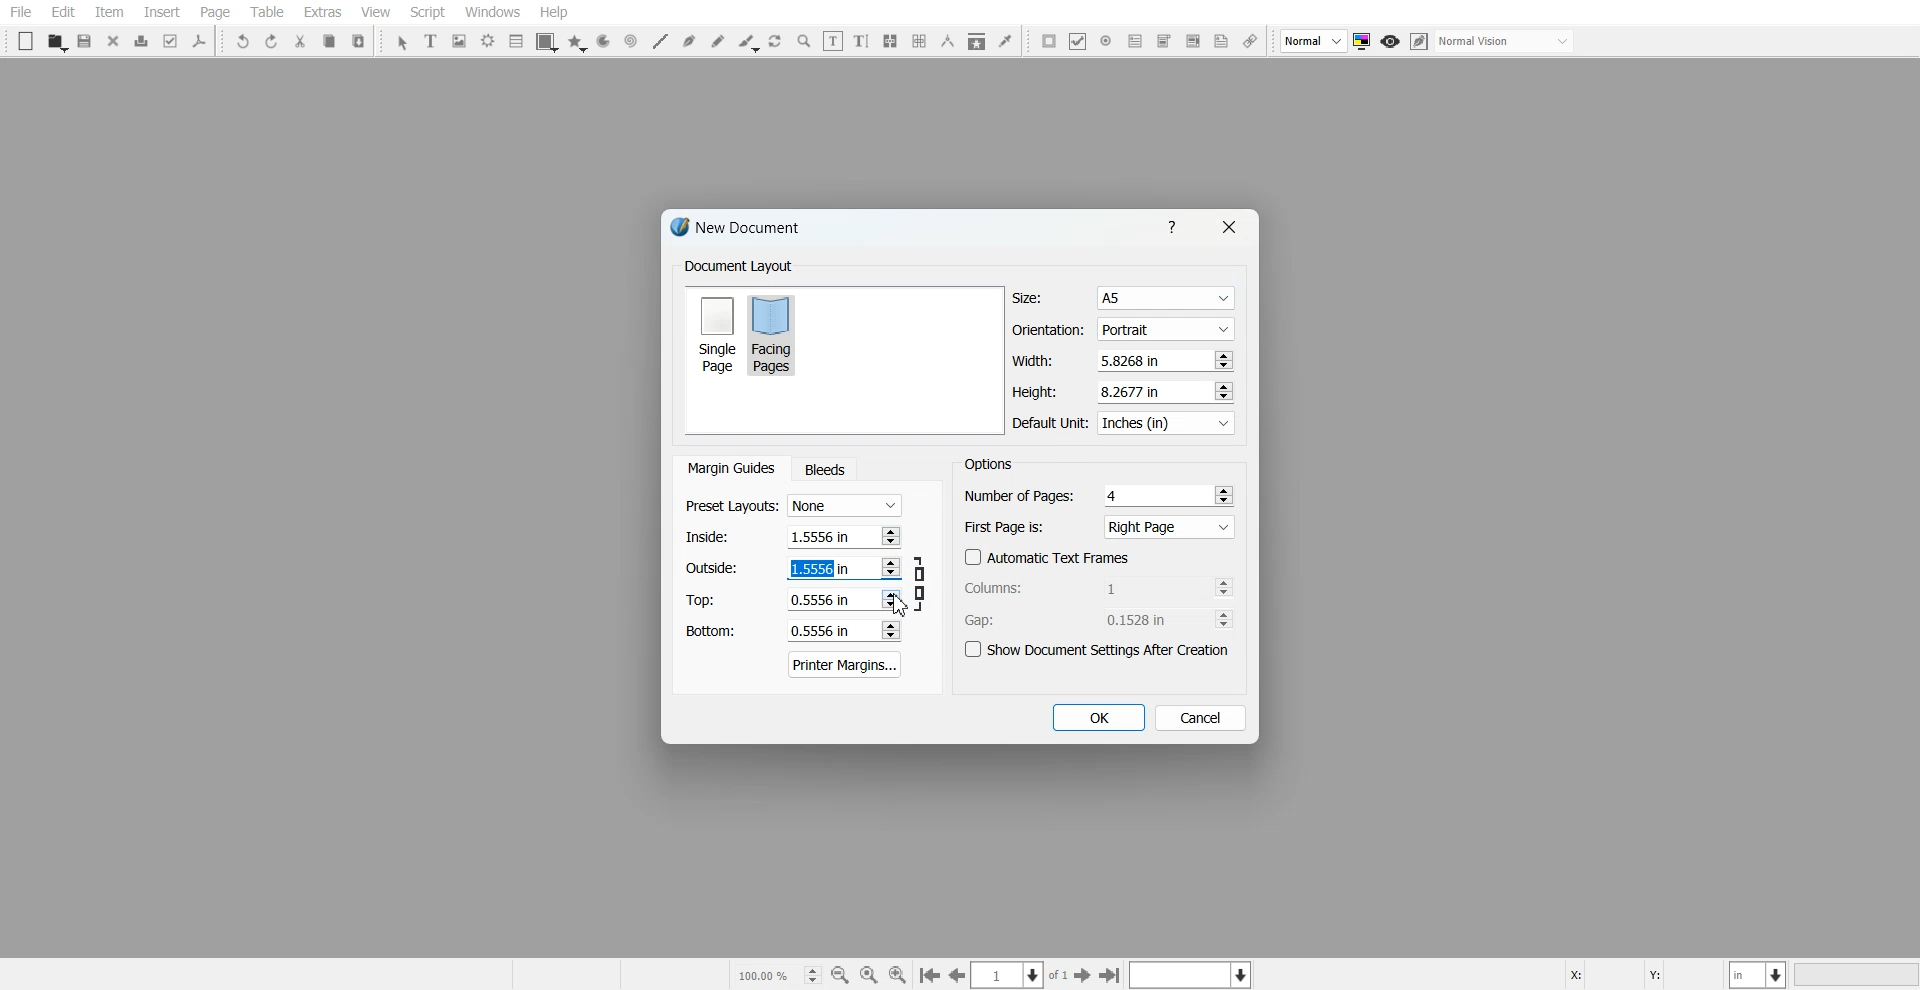 The height and width of the screenshot is (990, 1920). Describe the element at coordinates (869, 974) in the screenshot. I see `Zoom to 100%` at that location.